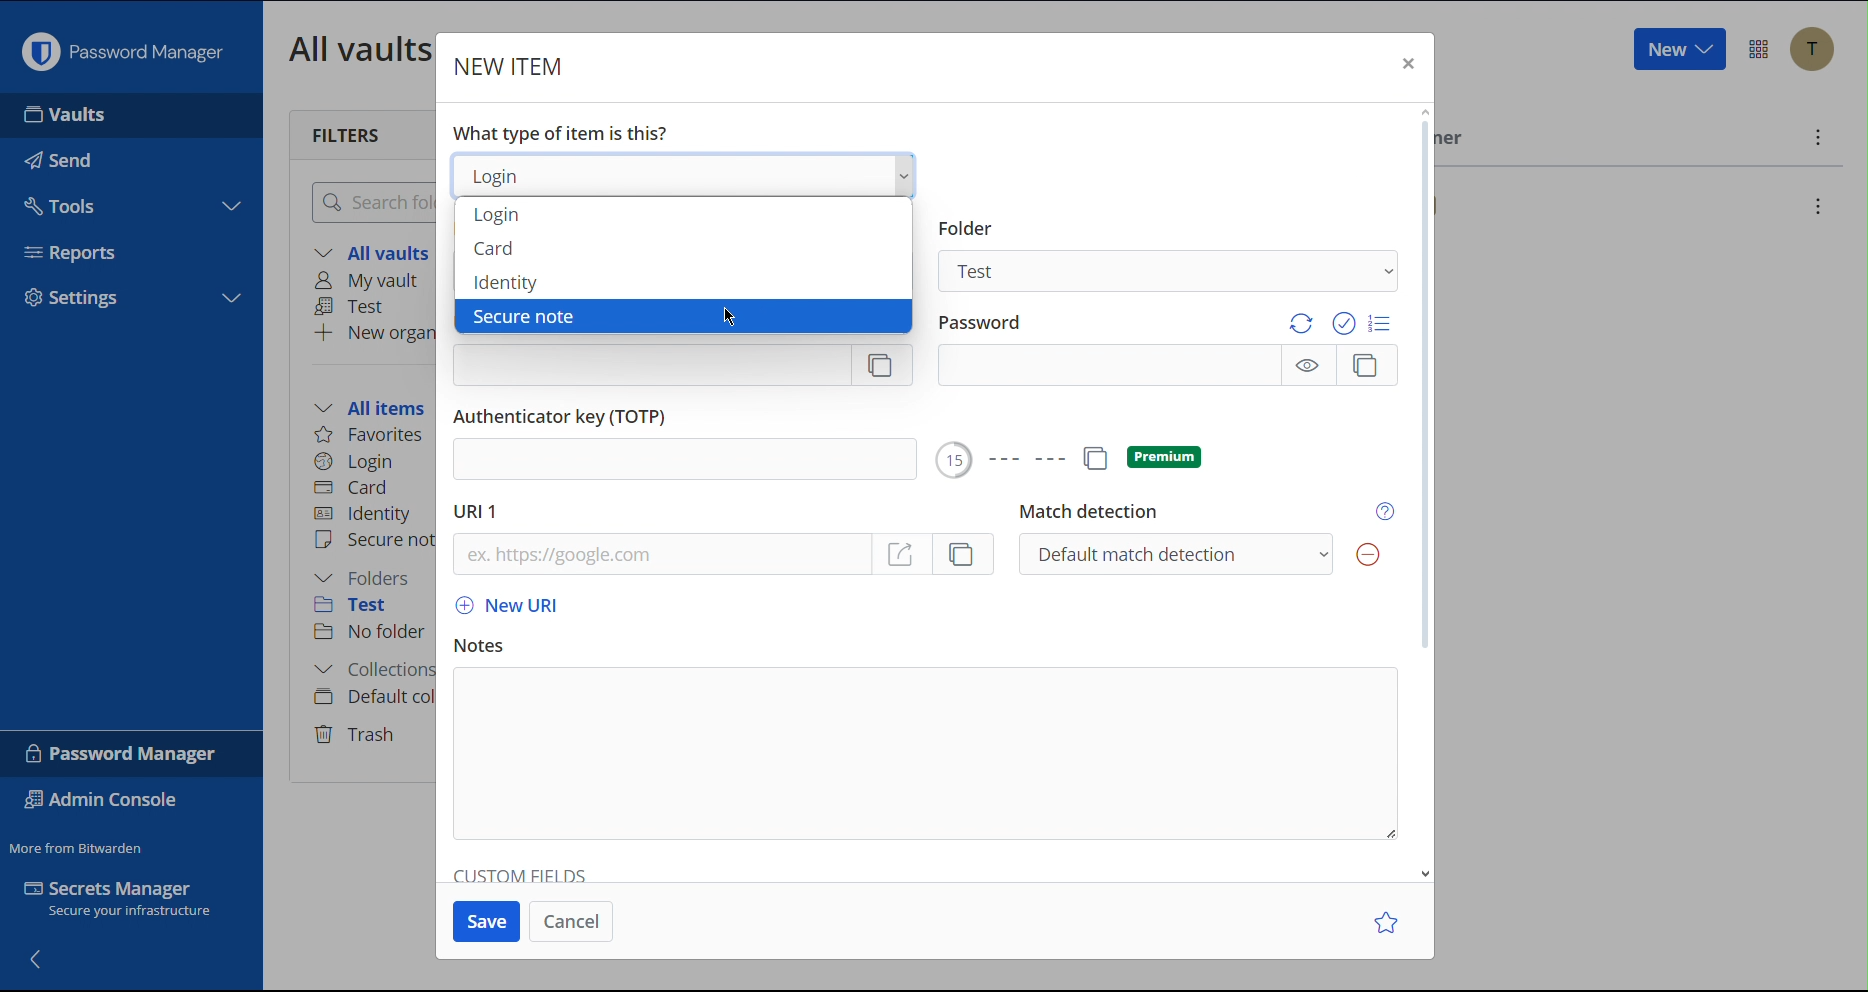 The image size is (1868, 992). Describe the element at coordinates (1171, 270) in the screenshot. I see `Test` at that location.